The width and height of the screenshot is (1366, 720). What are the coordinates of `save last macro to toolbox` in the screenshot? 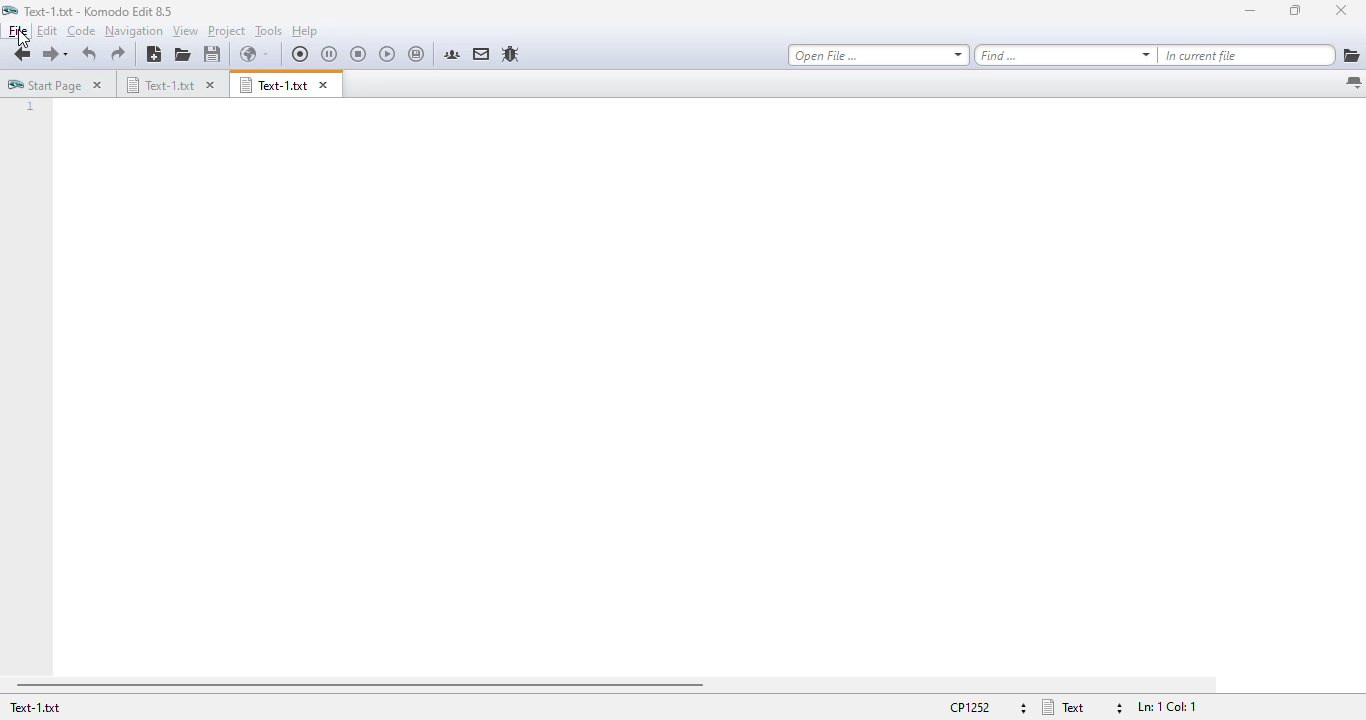 It's located at (417, 55).